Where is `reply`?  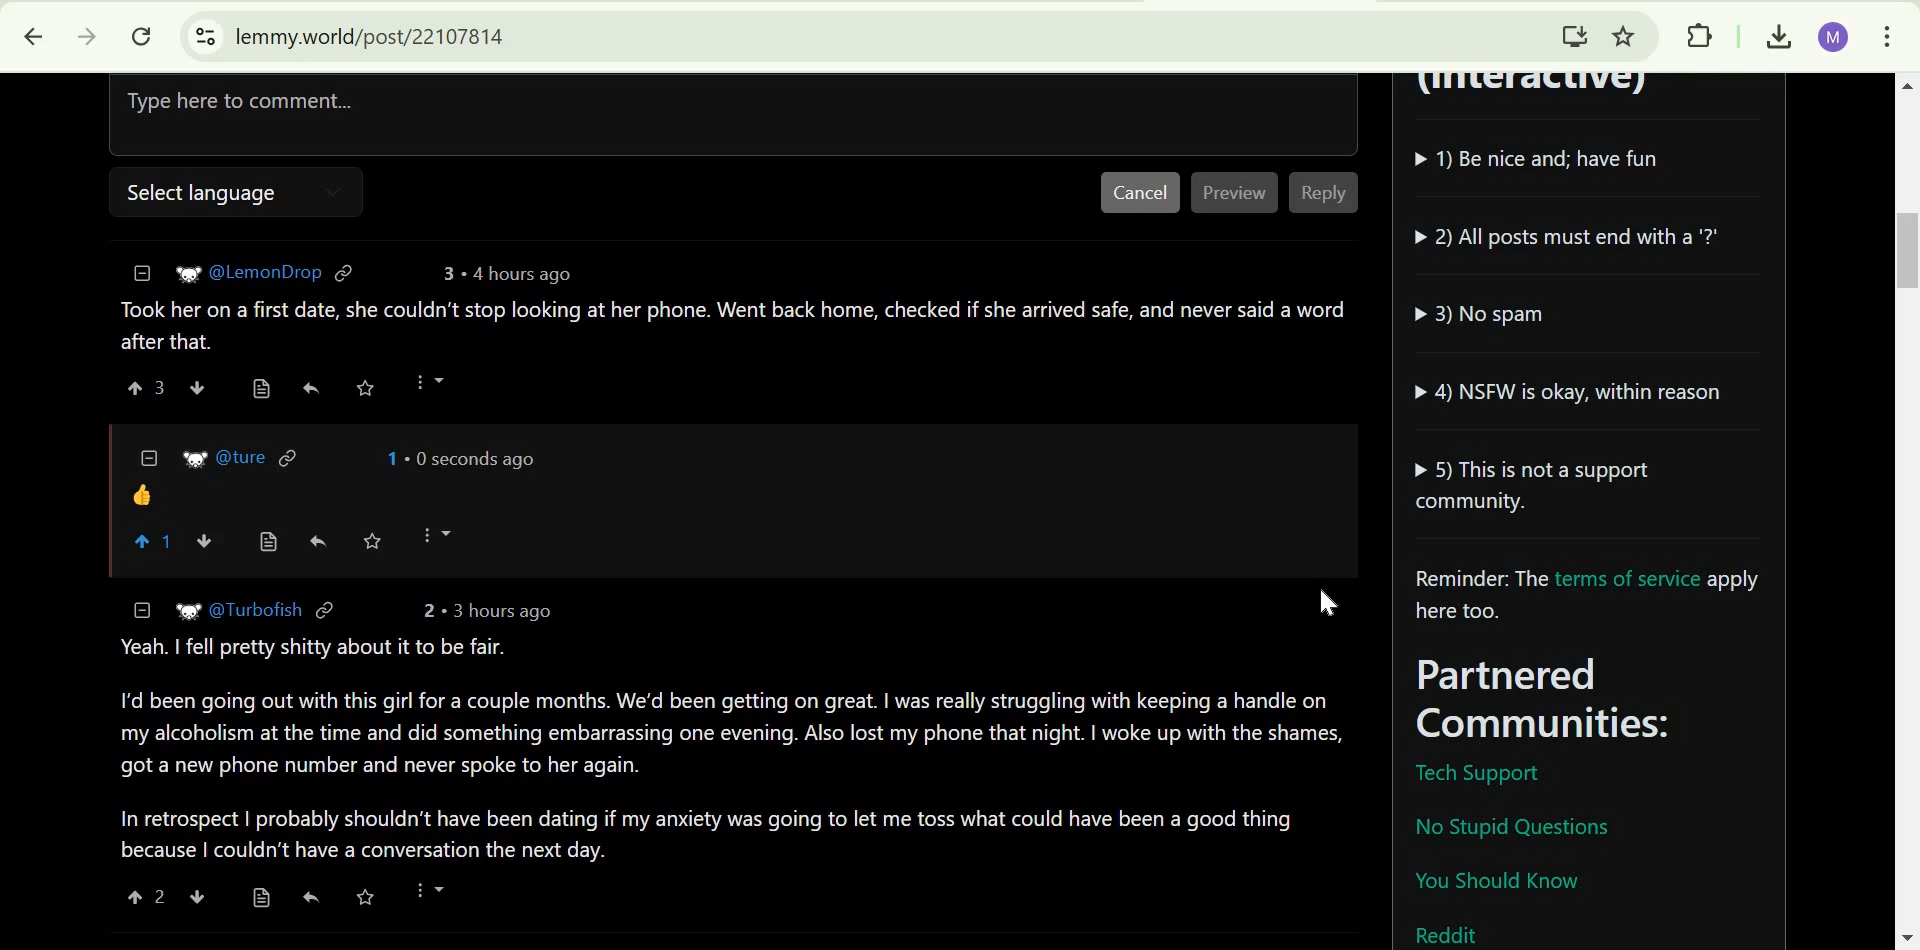
reply is located at coordinates (309, 388).